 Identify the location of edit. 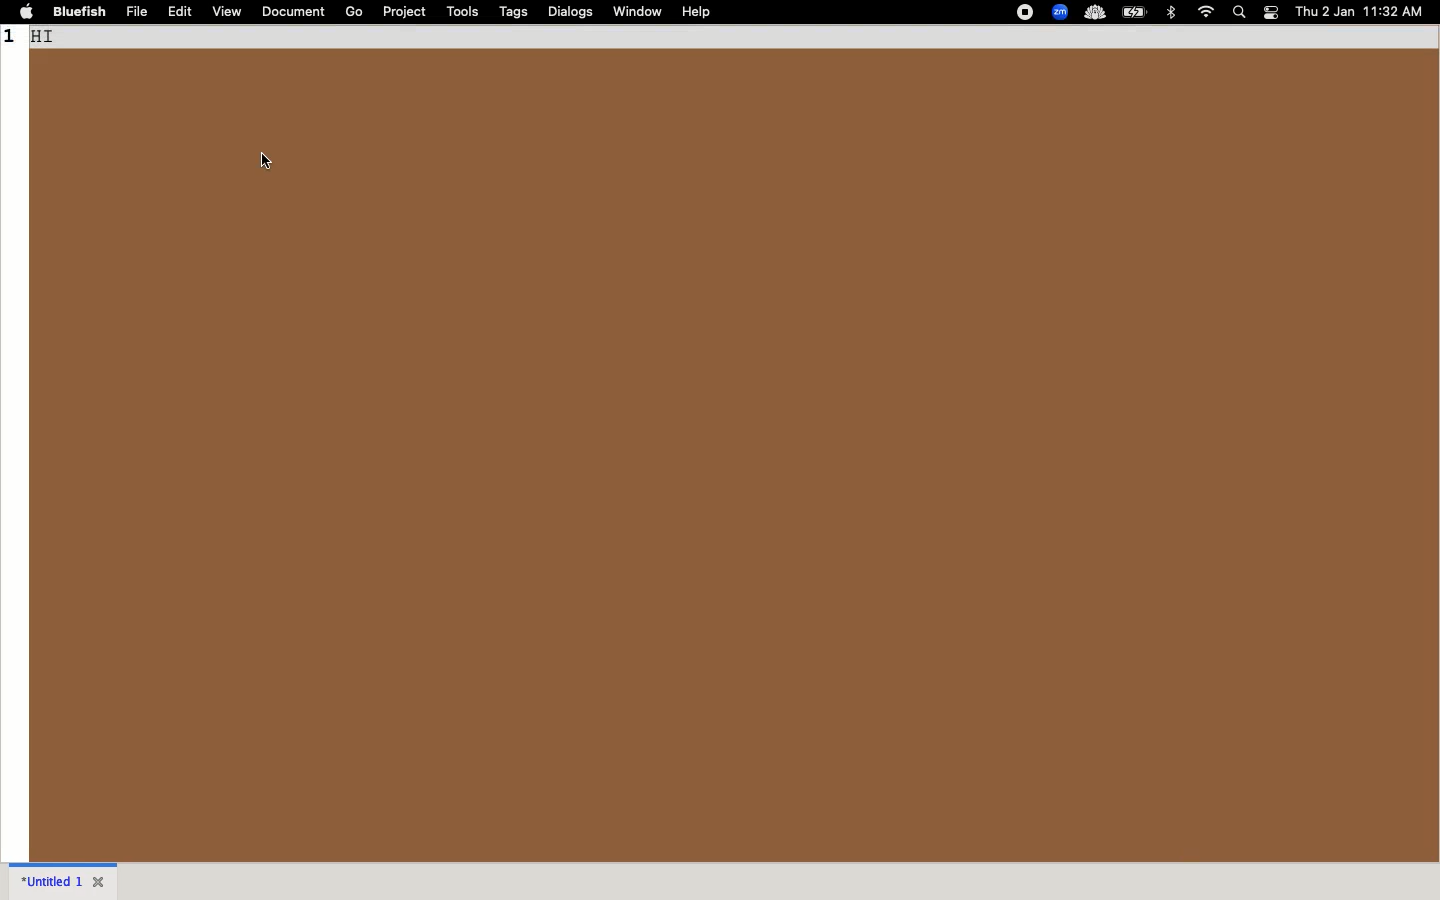
(184, 12).